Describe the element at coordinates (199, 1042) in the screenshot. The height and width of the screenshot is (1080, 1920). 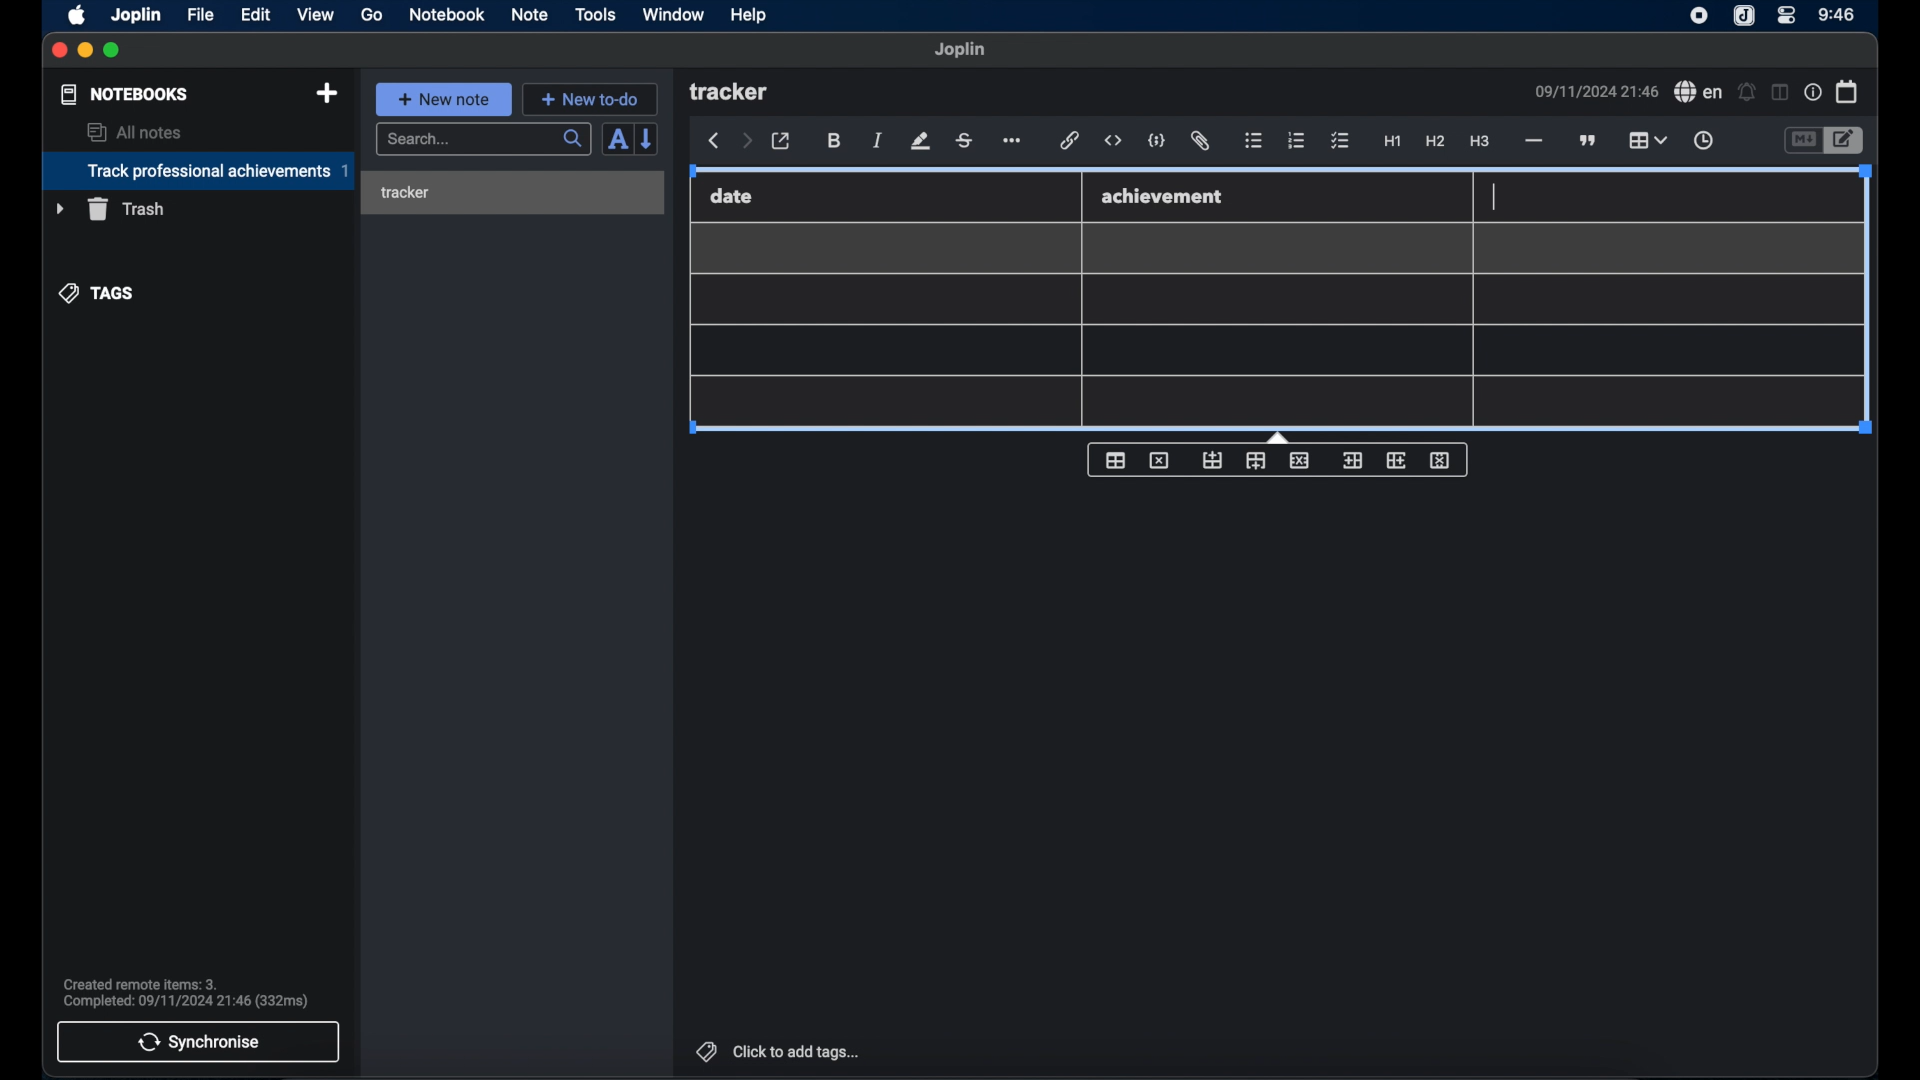
I see `synchronise` at that location.